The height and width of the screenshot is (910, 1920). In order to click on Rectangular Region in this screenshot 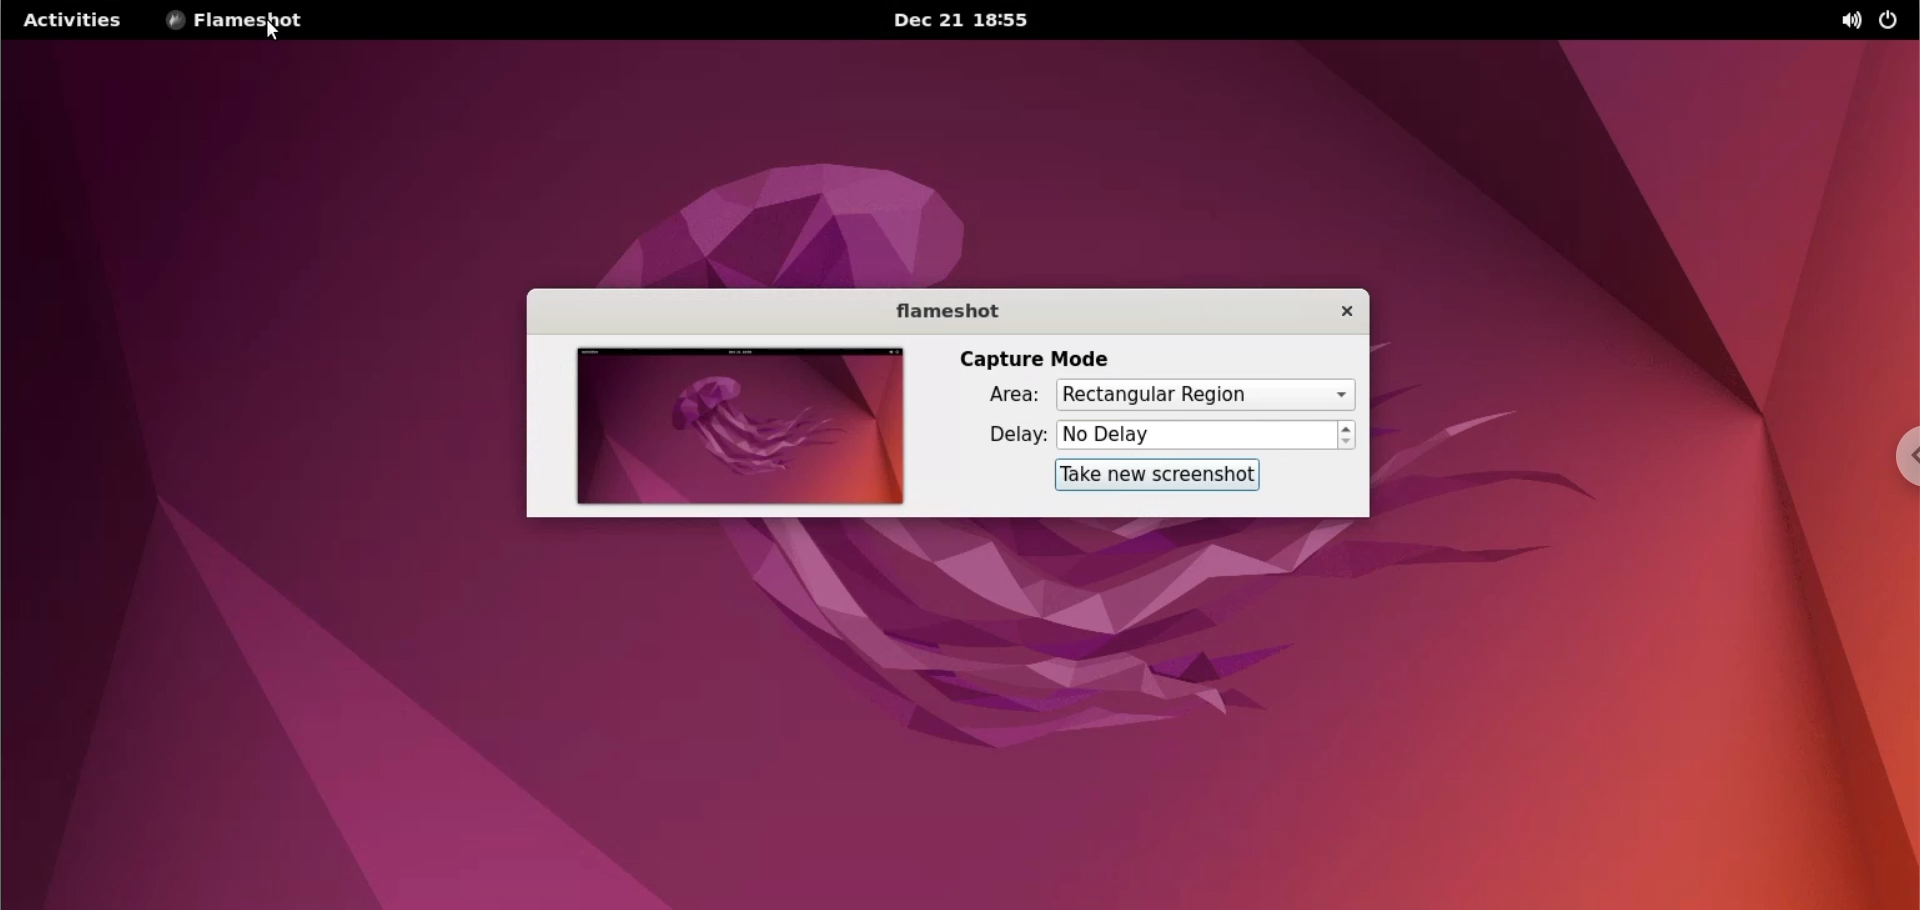, I will do `click(1203, 395)`.